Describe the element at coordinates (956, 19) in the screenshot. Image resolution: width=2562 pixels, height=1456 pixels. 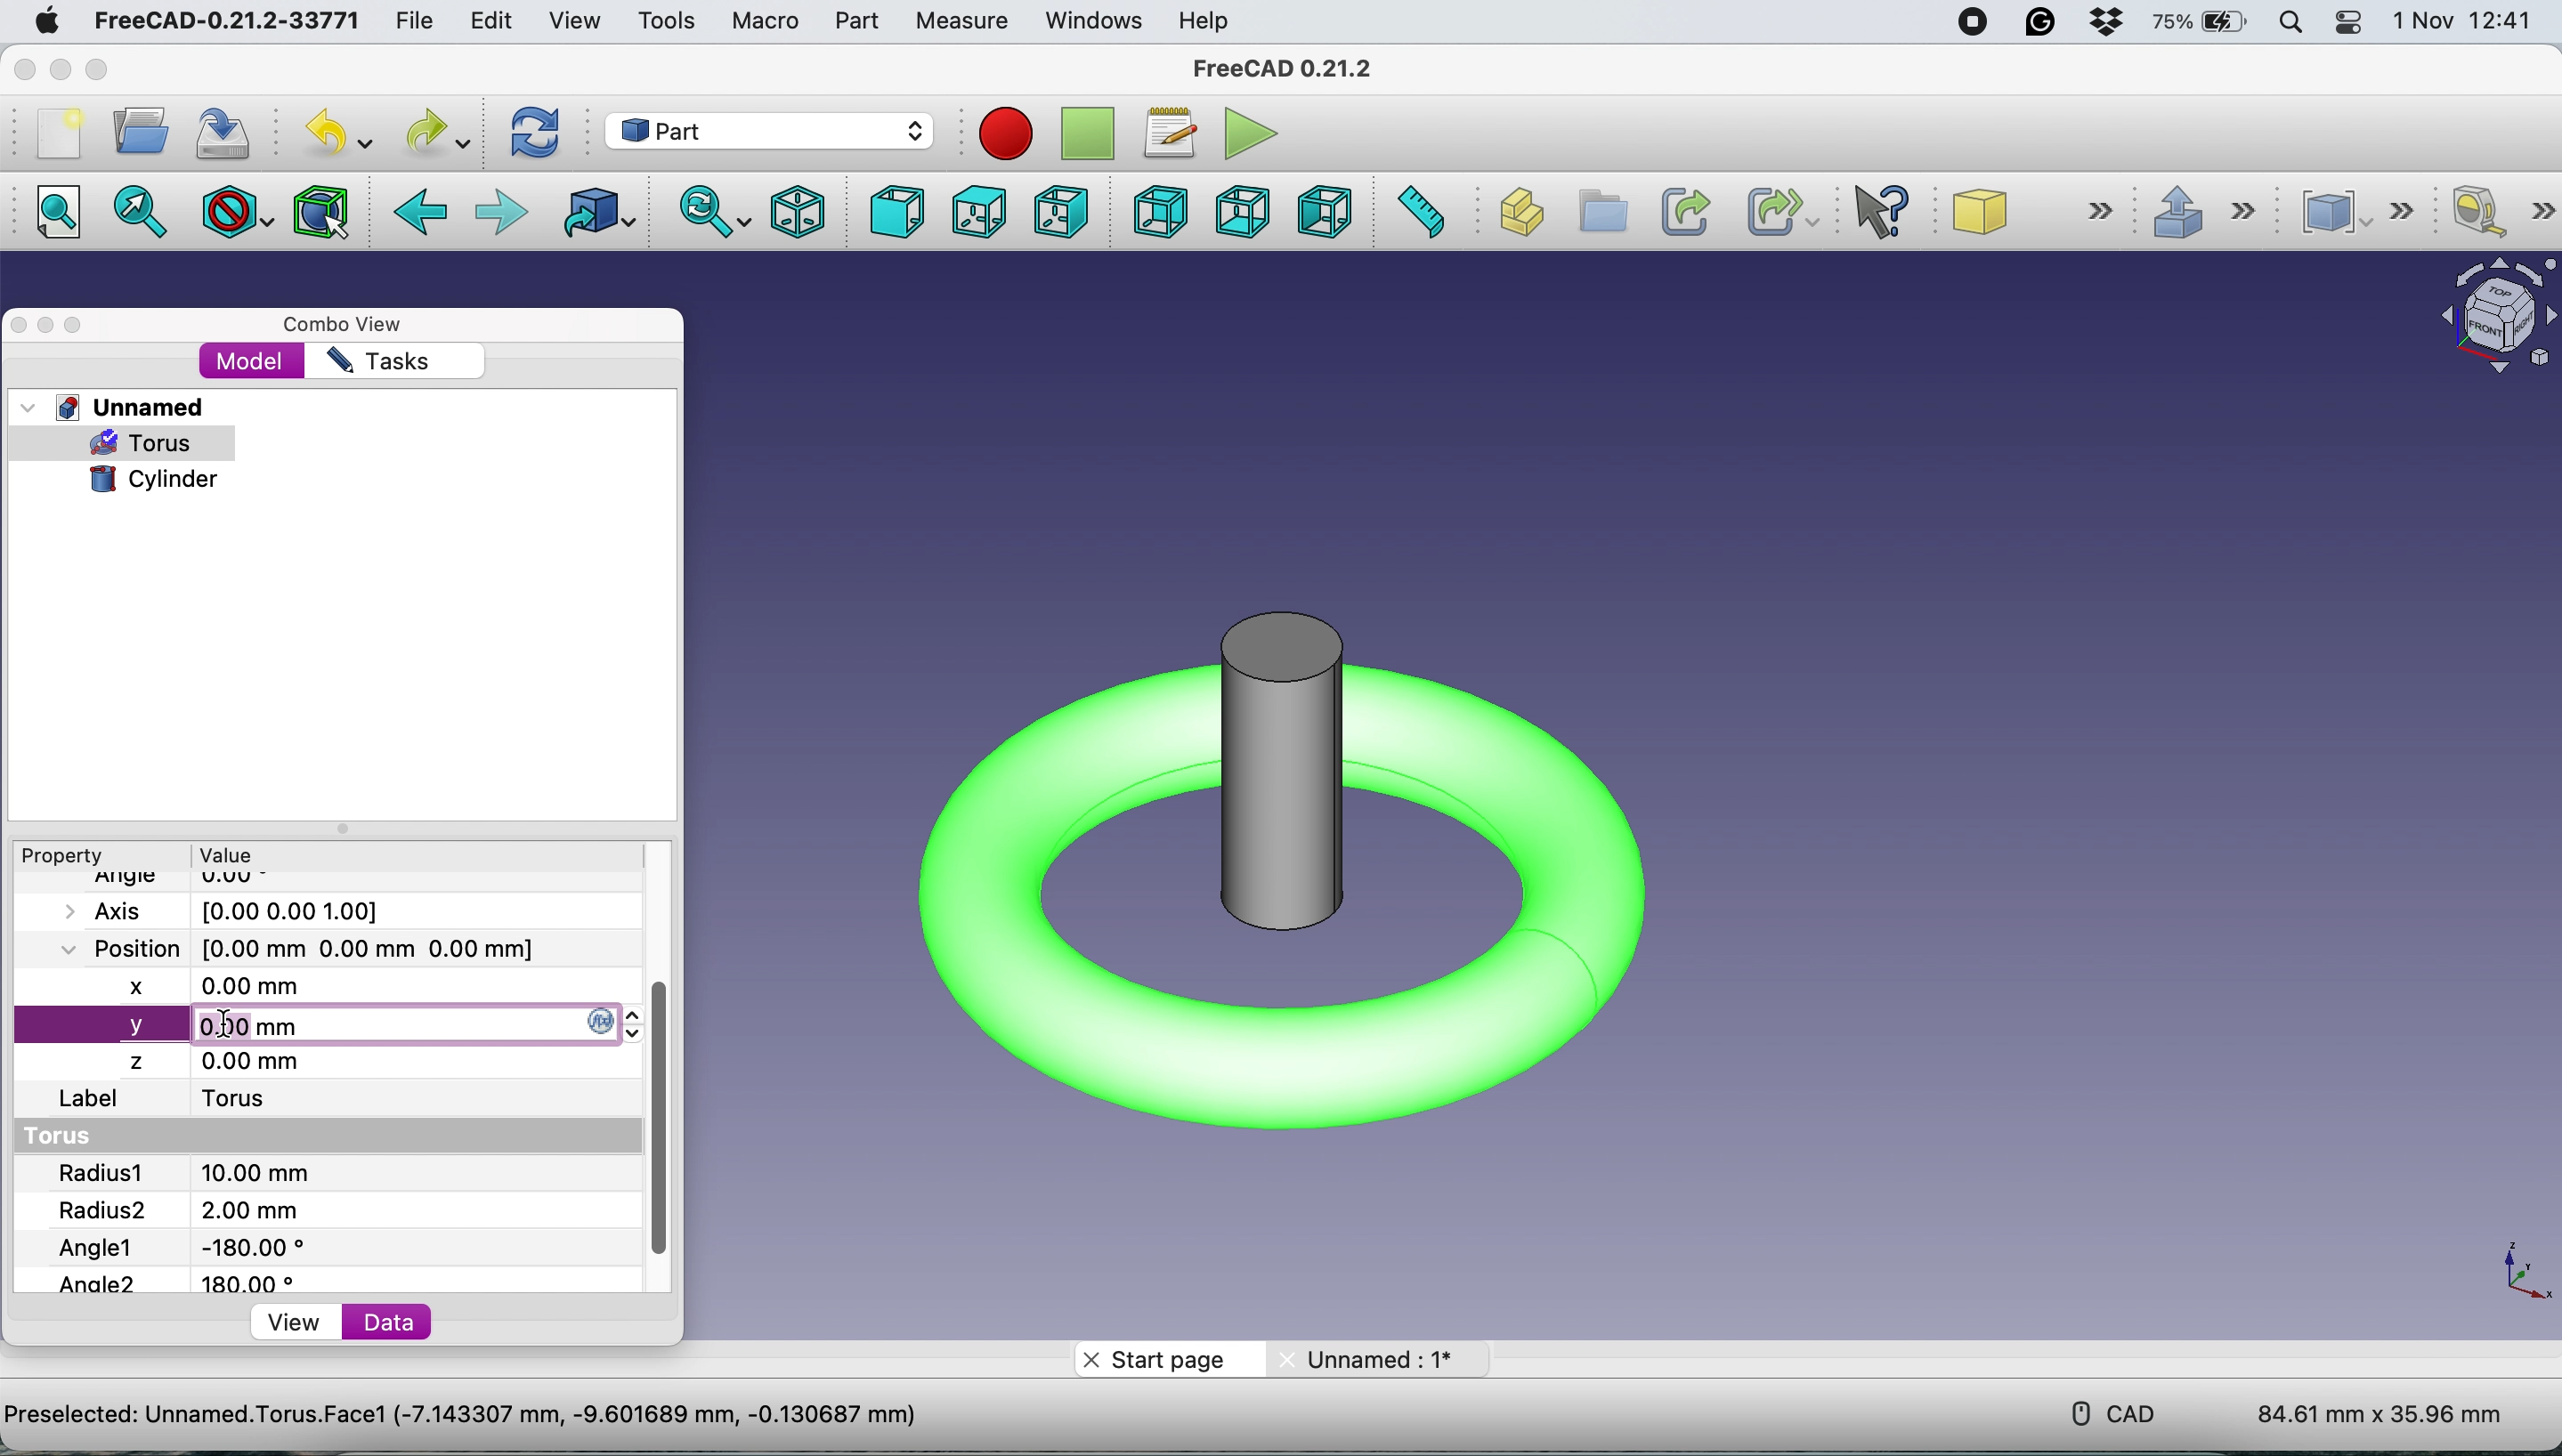
I see `measure` at that location.